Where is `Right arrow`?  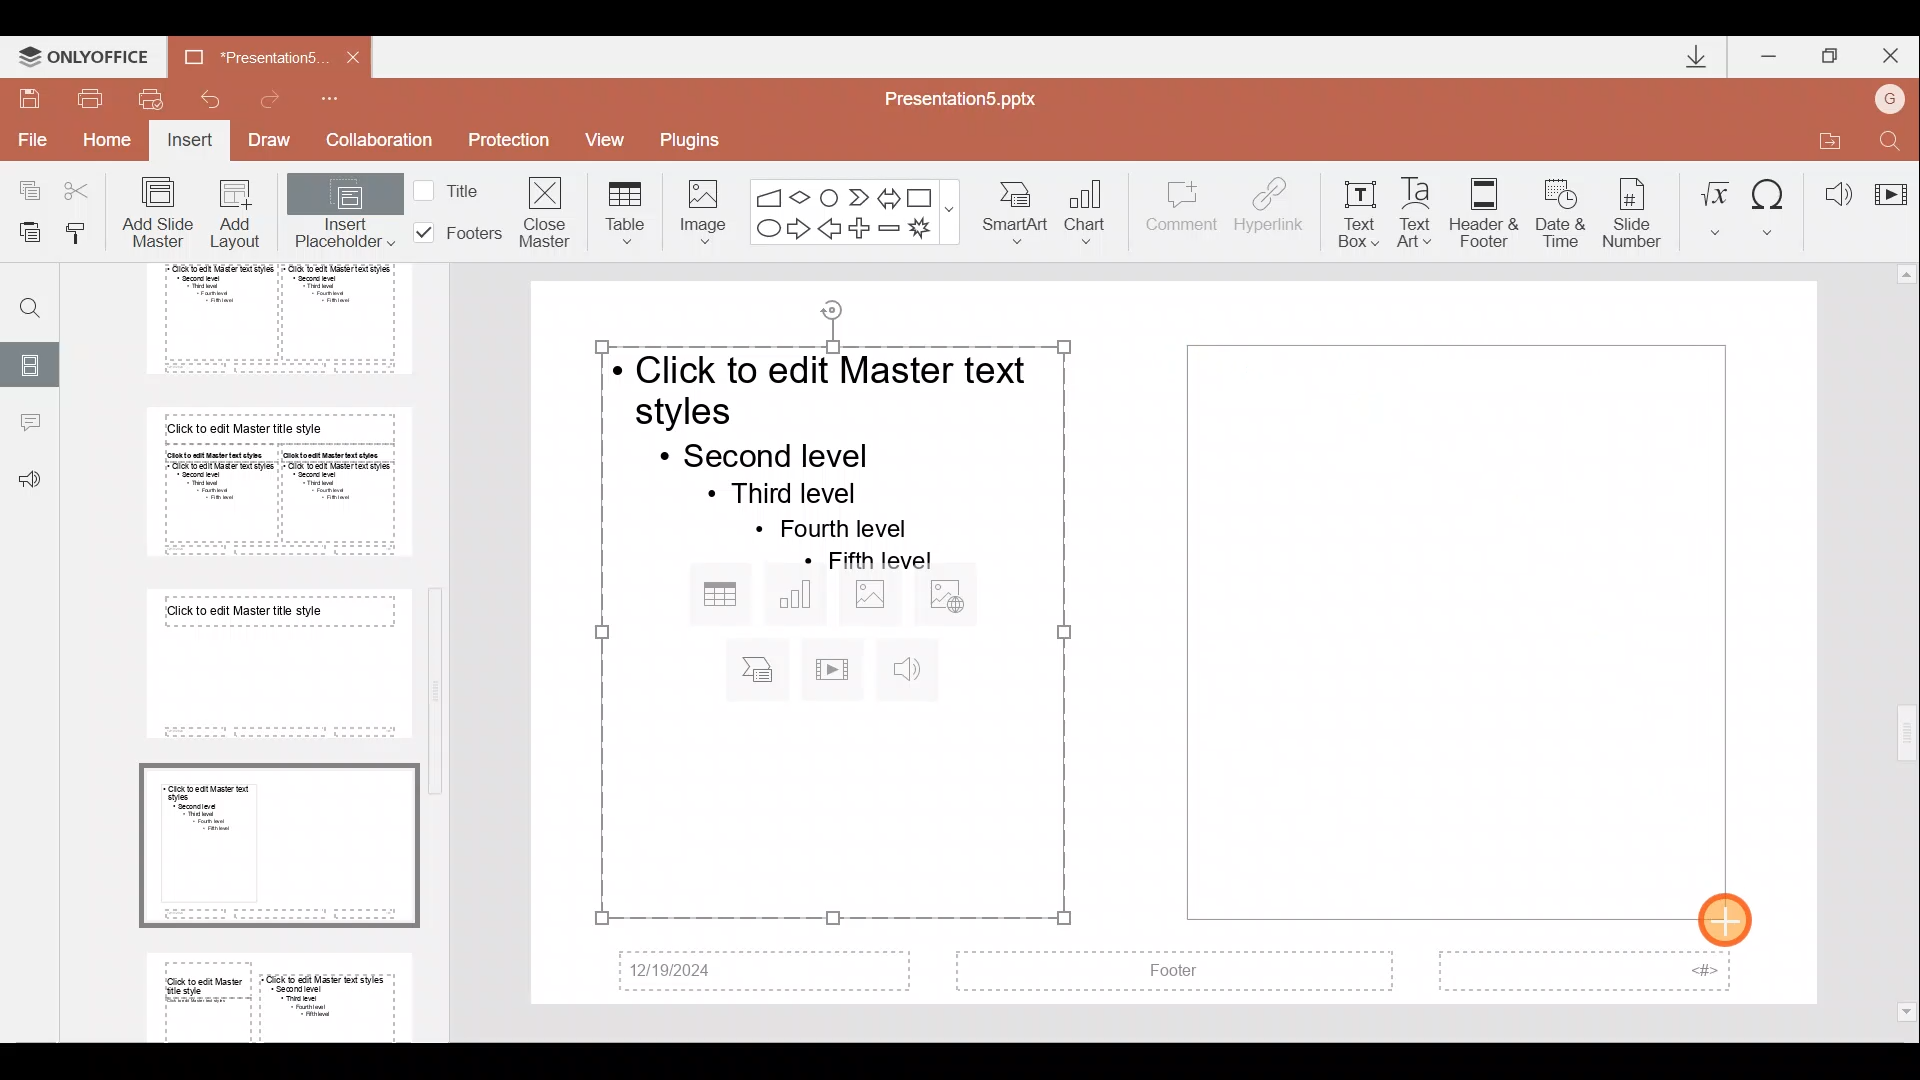 Right arrow is located at coordinates (798, 230).